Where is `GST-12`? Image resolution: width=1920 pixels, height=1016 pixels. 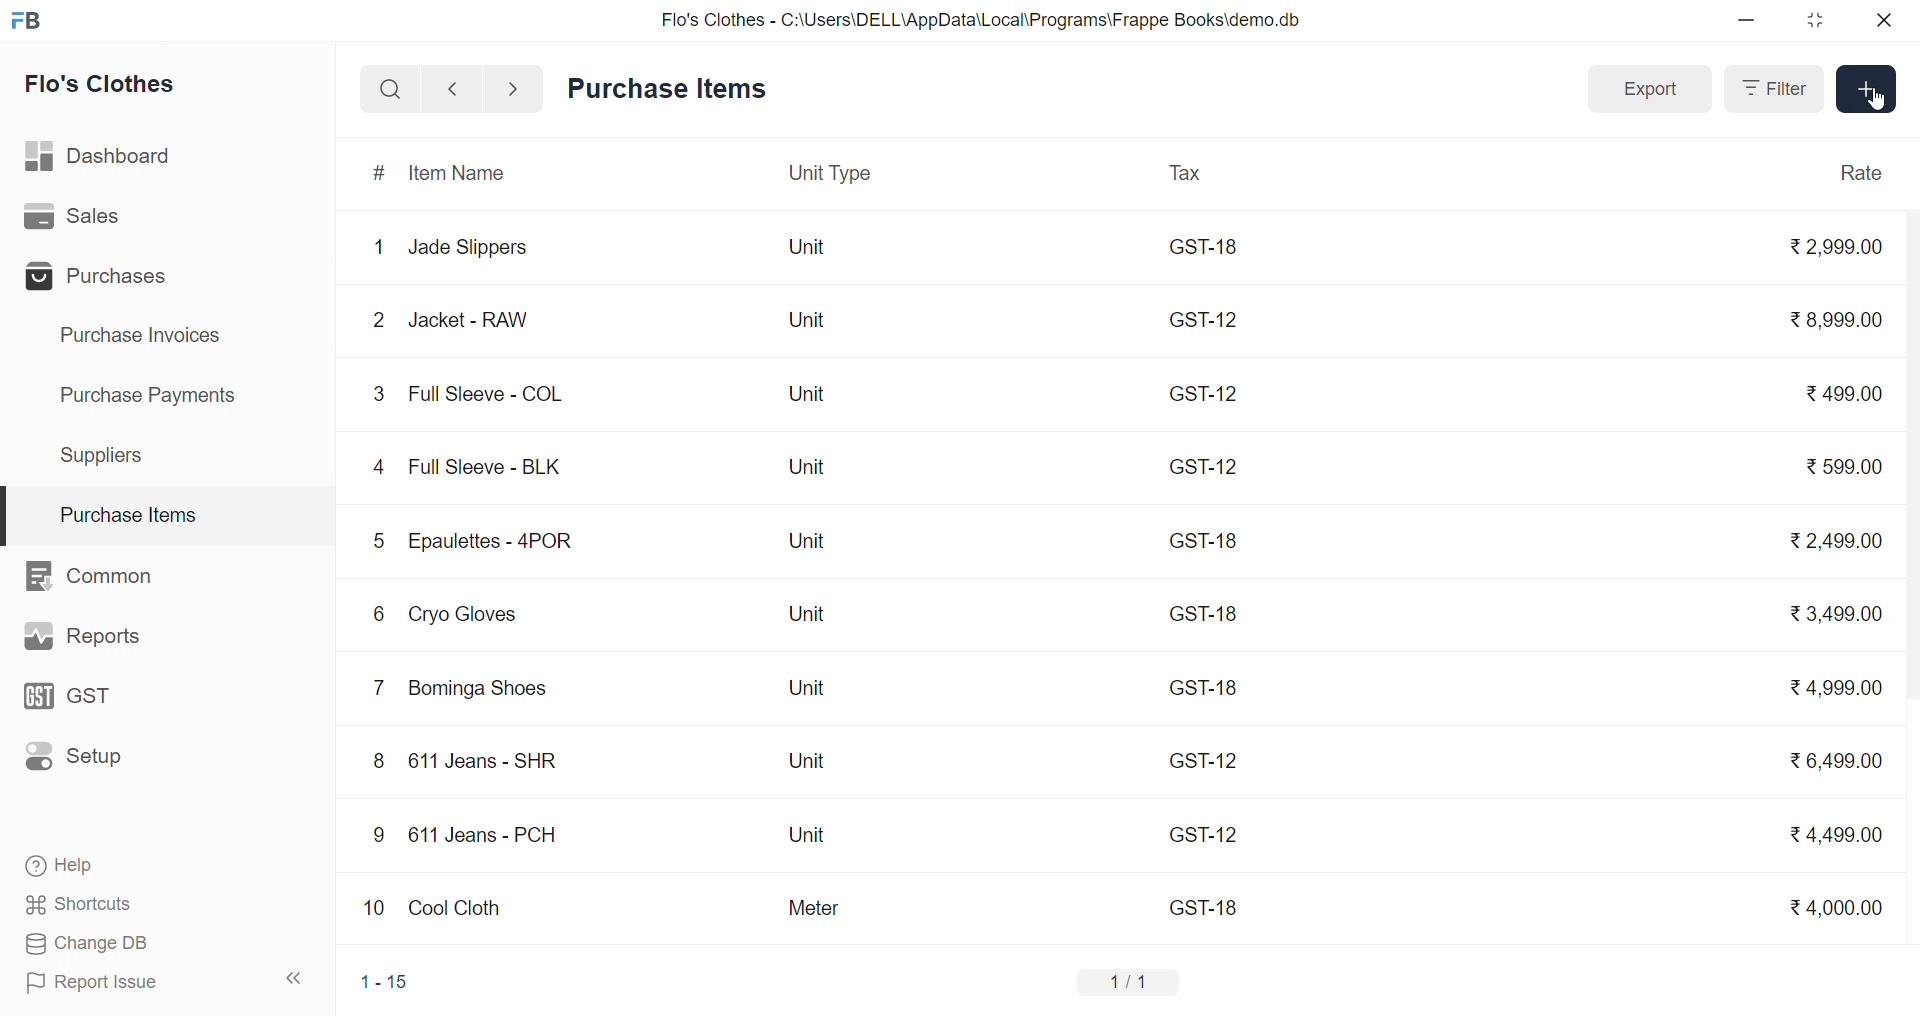
GST-12 is located at coordinates (1206, 465).